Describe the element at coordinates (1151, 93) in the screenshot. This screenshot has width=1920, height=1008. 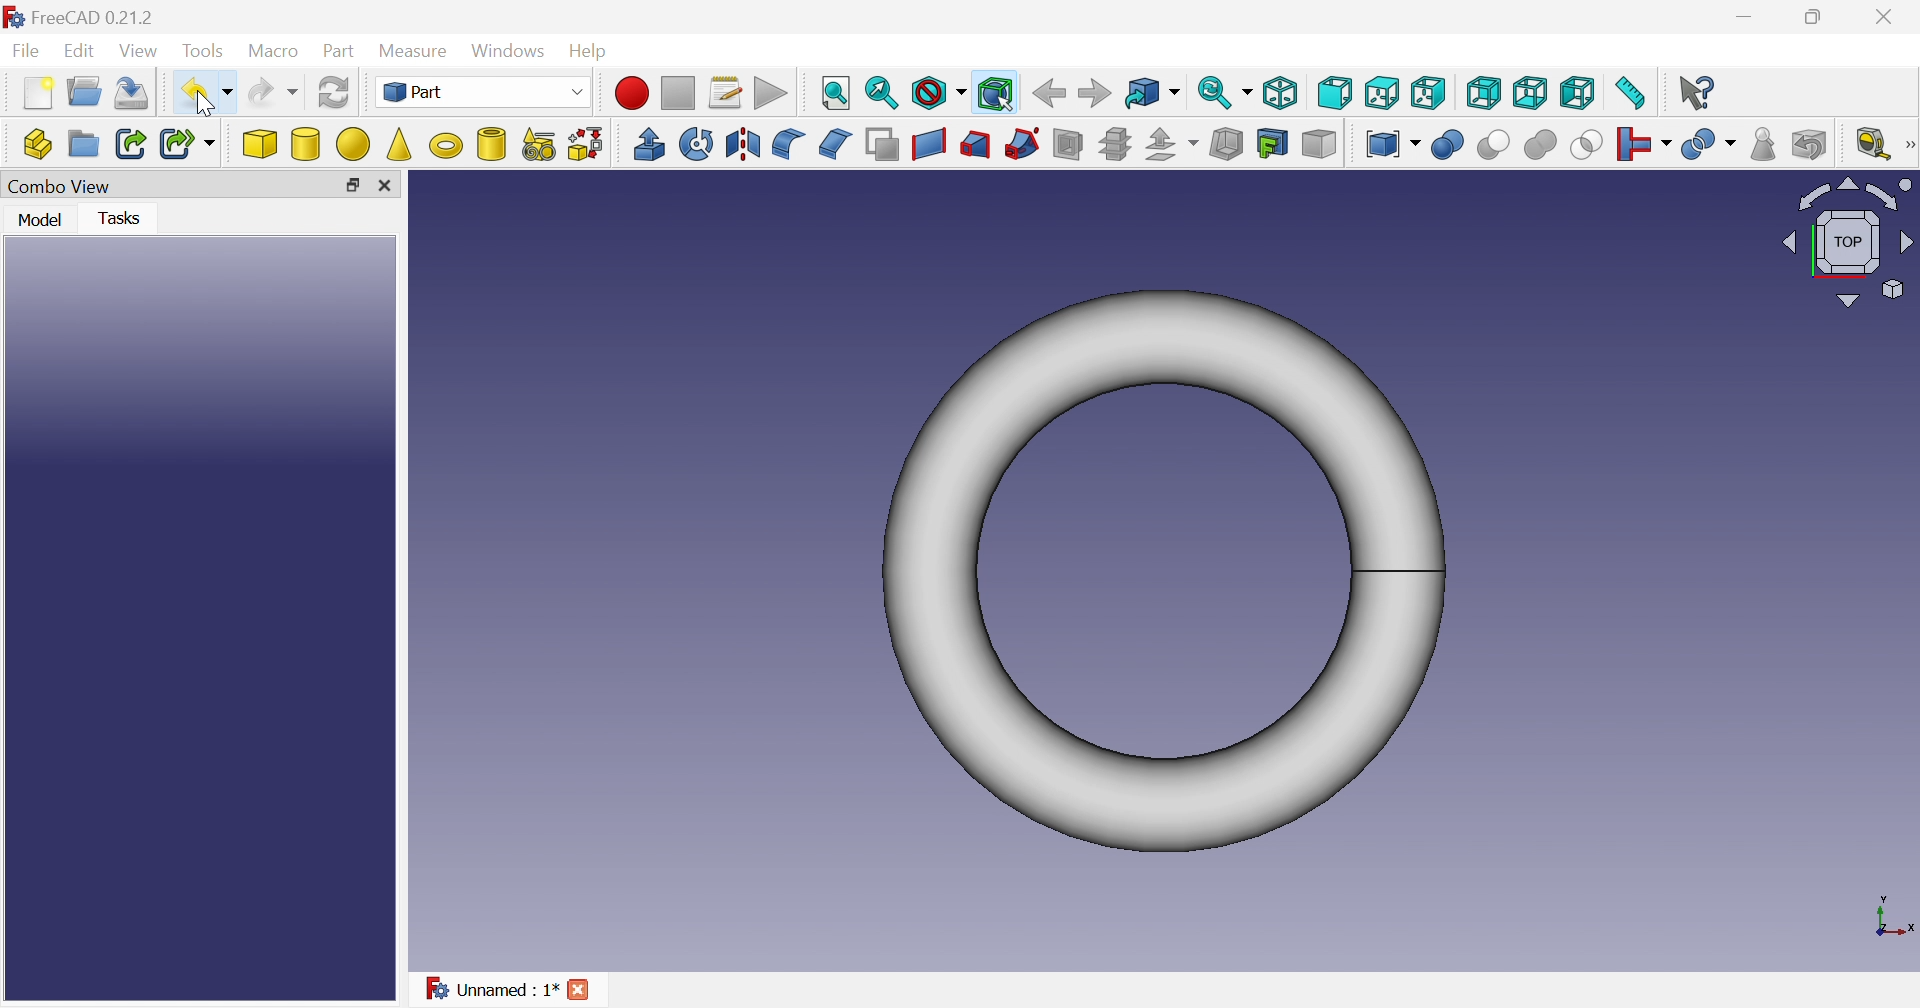
I see `Go to link object` at that location.